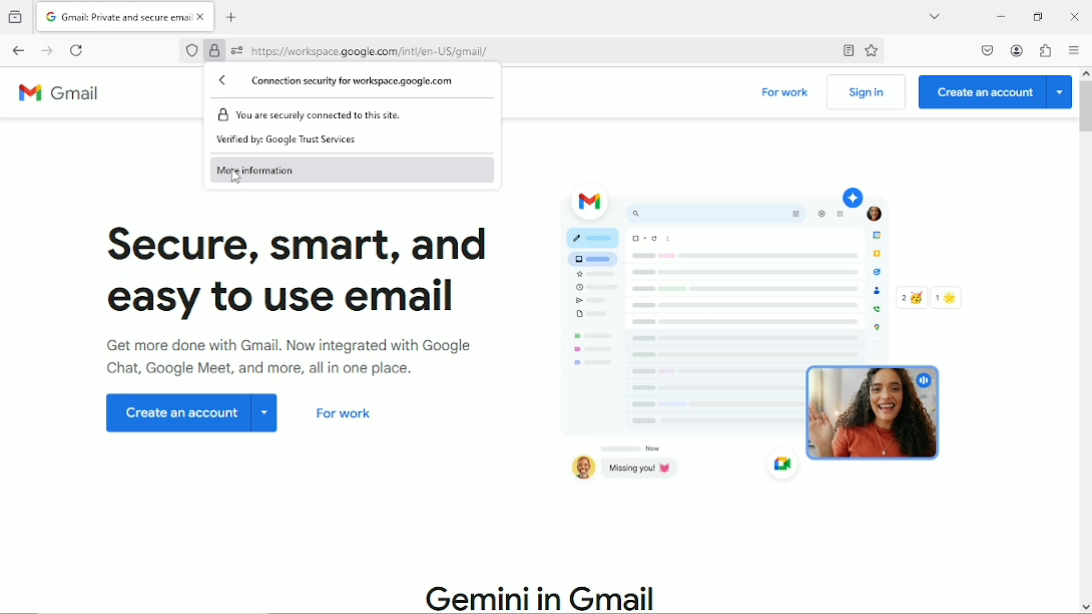  I want to click on Toggle reader view, so click(847, 49).